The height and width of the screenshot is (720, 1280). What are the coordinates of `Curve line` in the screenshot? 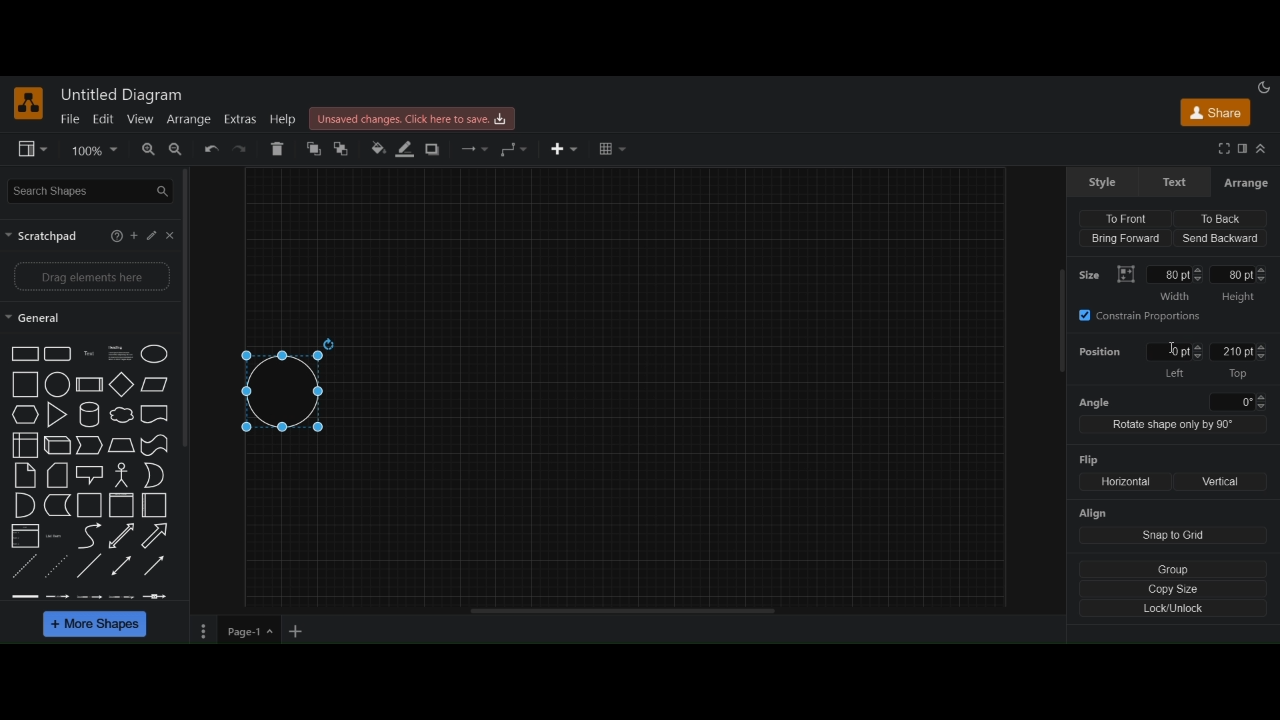 It's located at (89, 536).